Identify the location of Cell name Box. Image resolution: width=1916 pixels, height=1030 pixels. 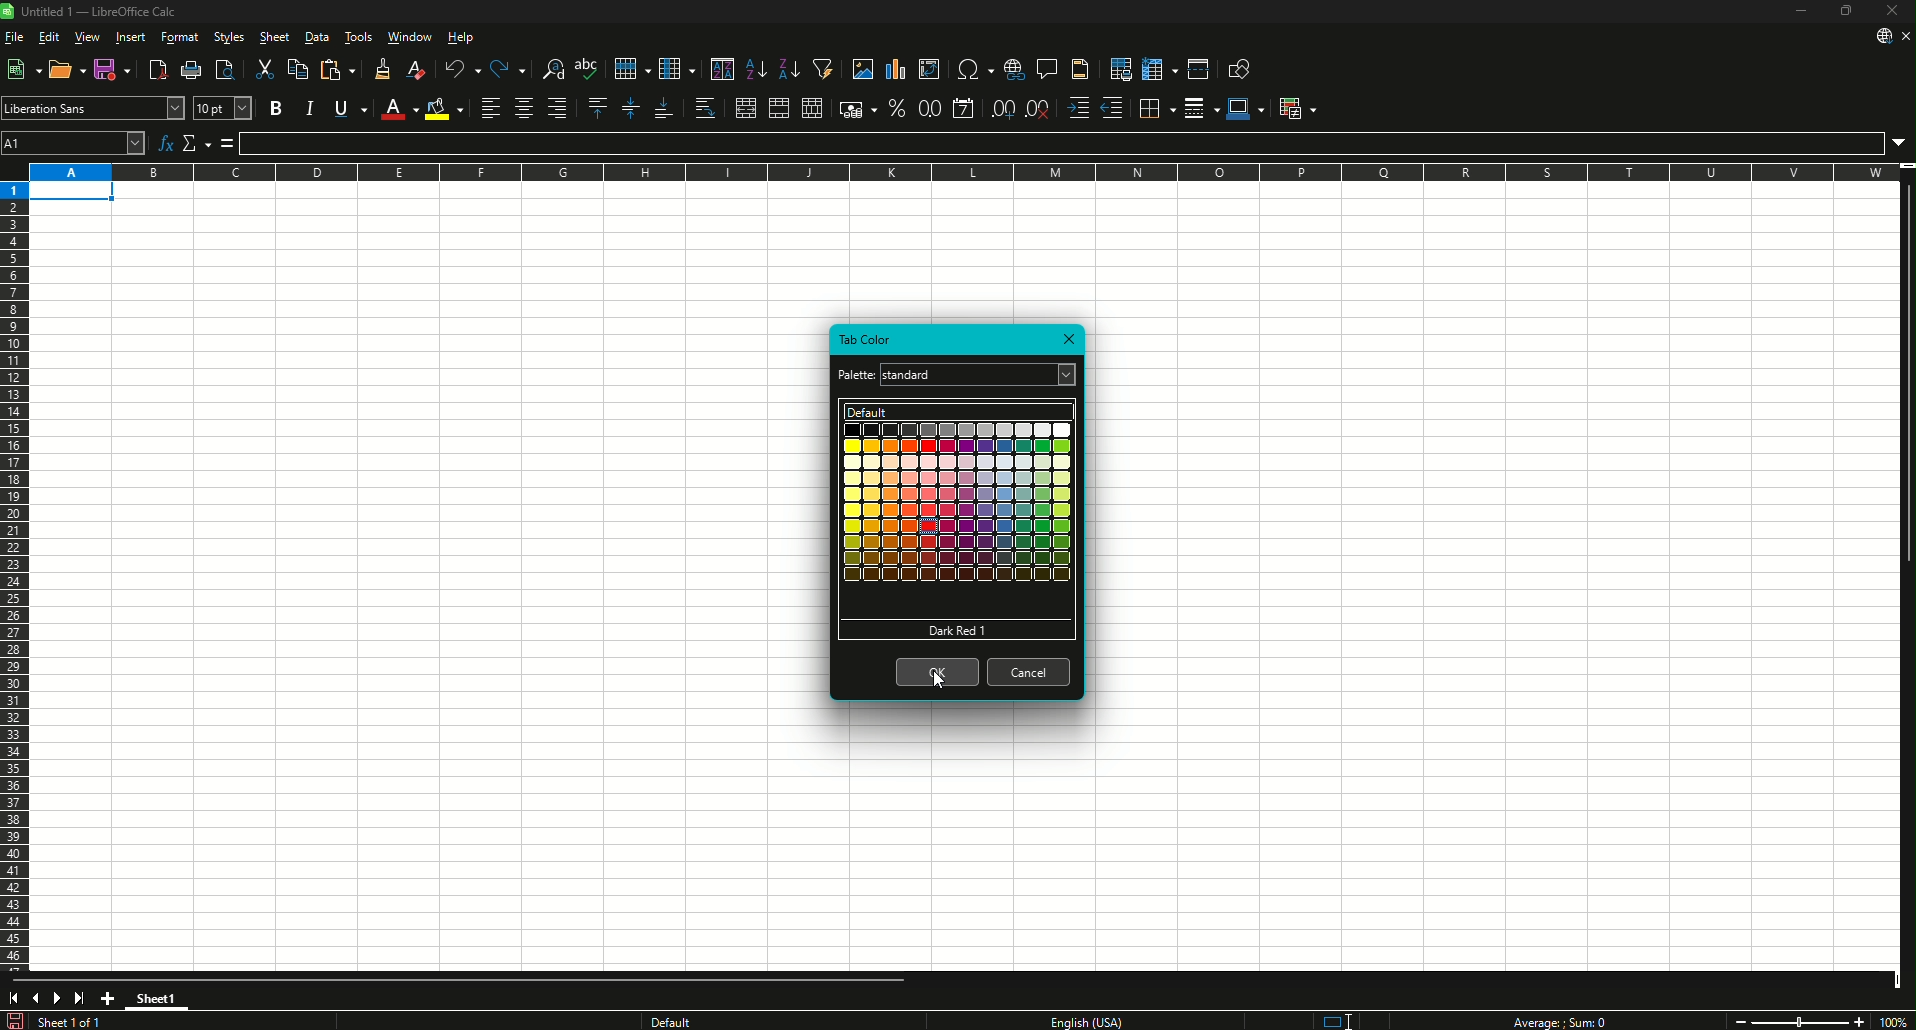
(73, 143).